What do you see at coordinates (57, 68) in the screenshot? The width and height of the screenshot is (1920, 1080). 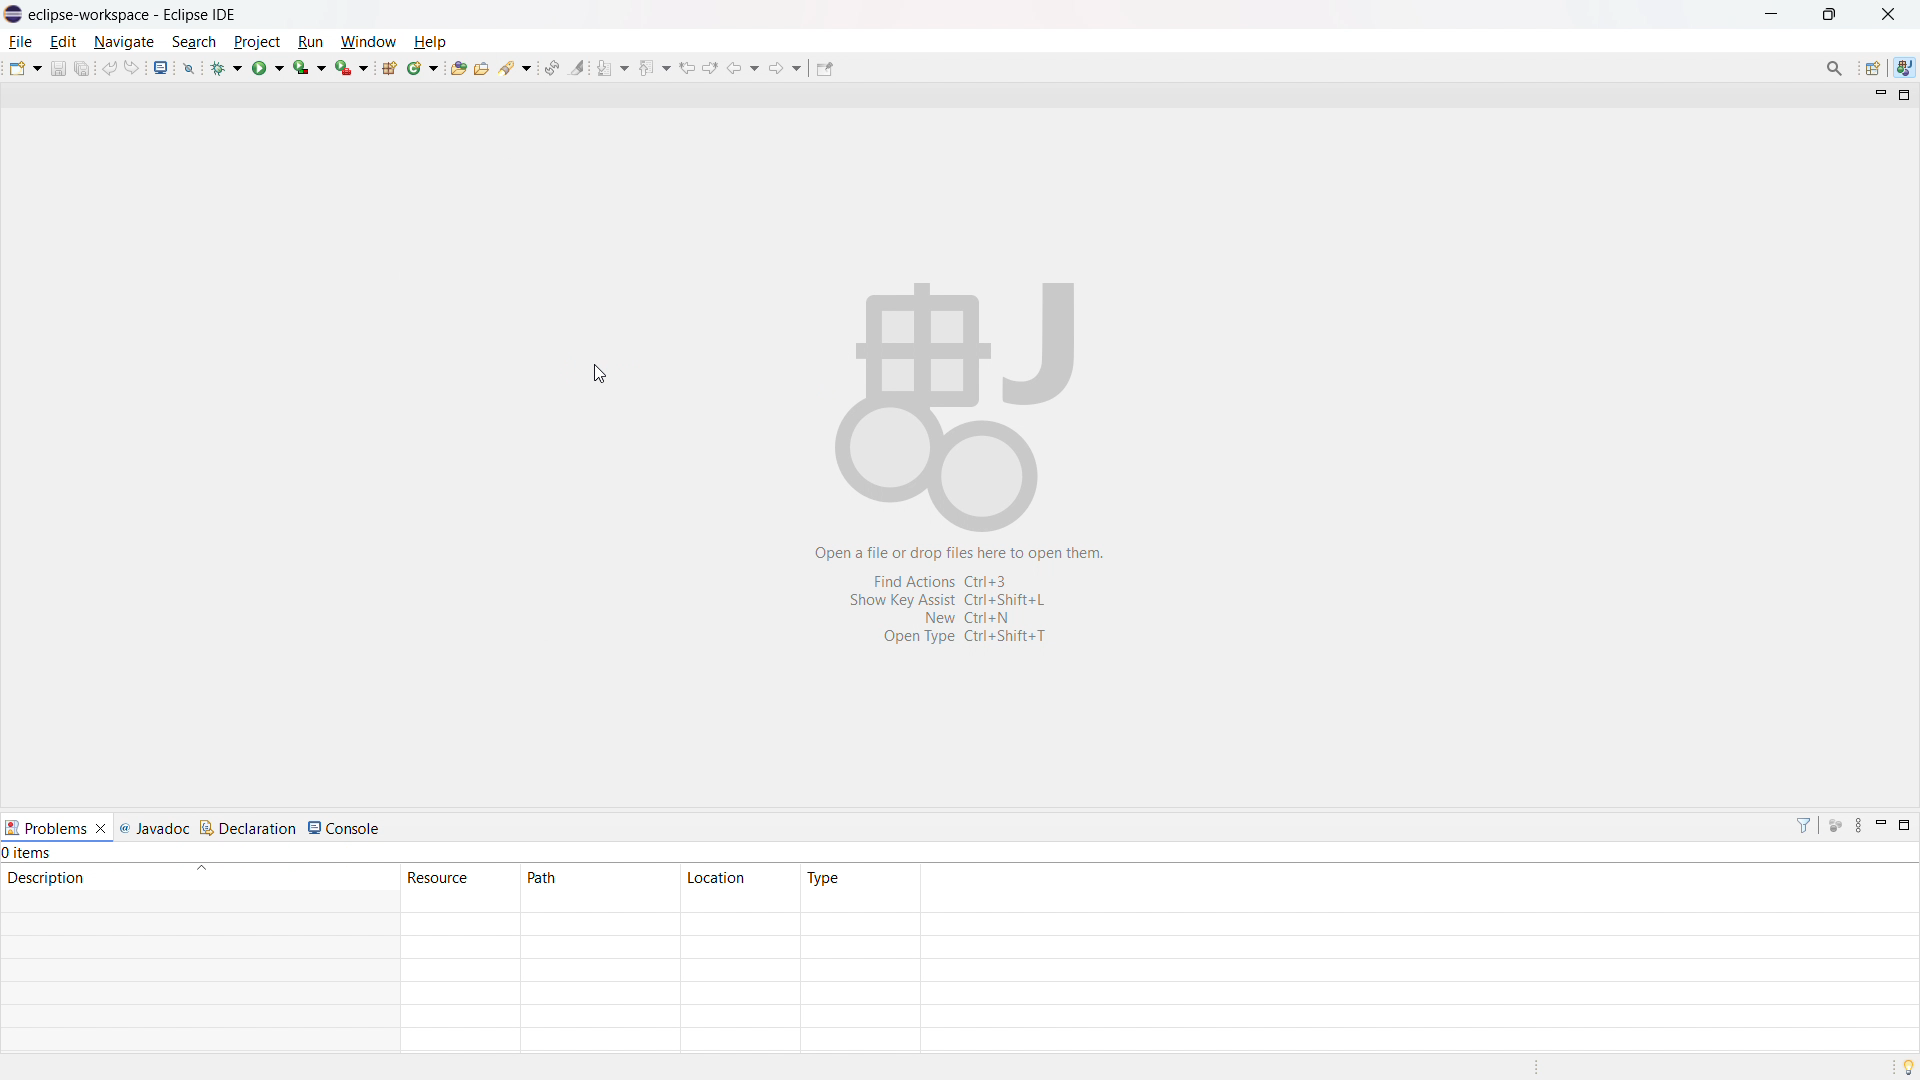 I see `save` at bounding box center [57, 68].